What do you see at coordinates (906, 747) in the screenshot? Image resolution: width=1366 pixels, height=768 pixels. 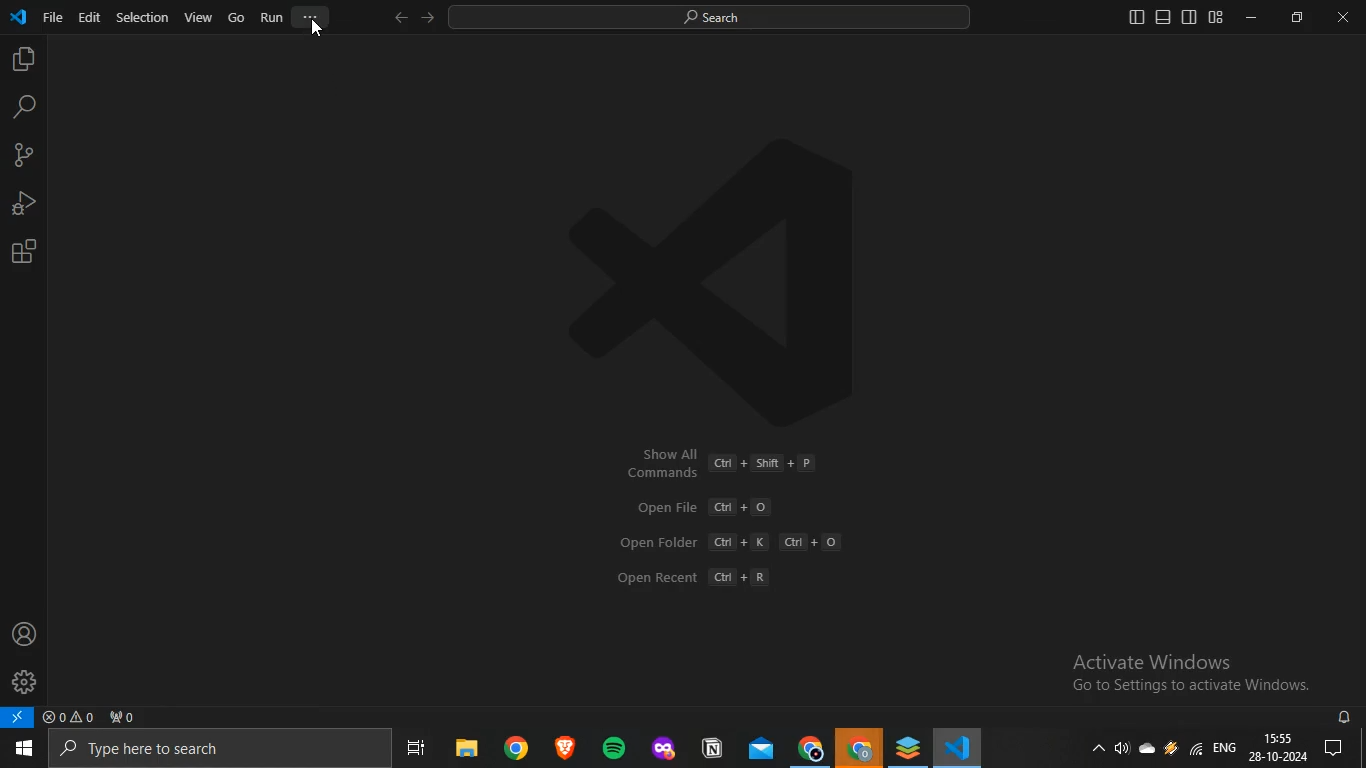 I see `onlyoffice` at bounding box center [906, 747].